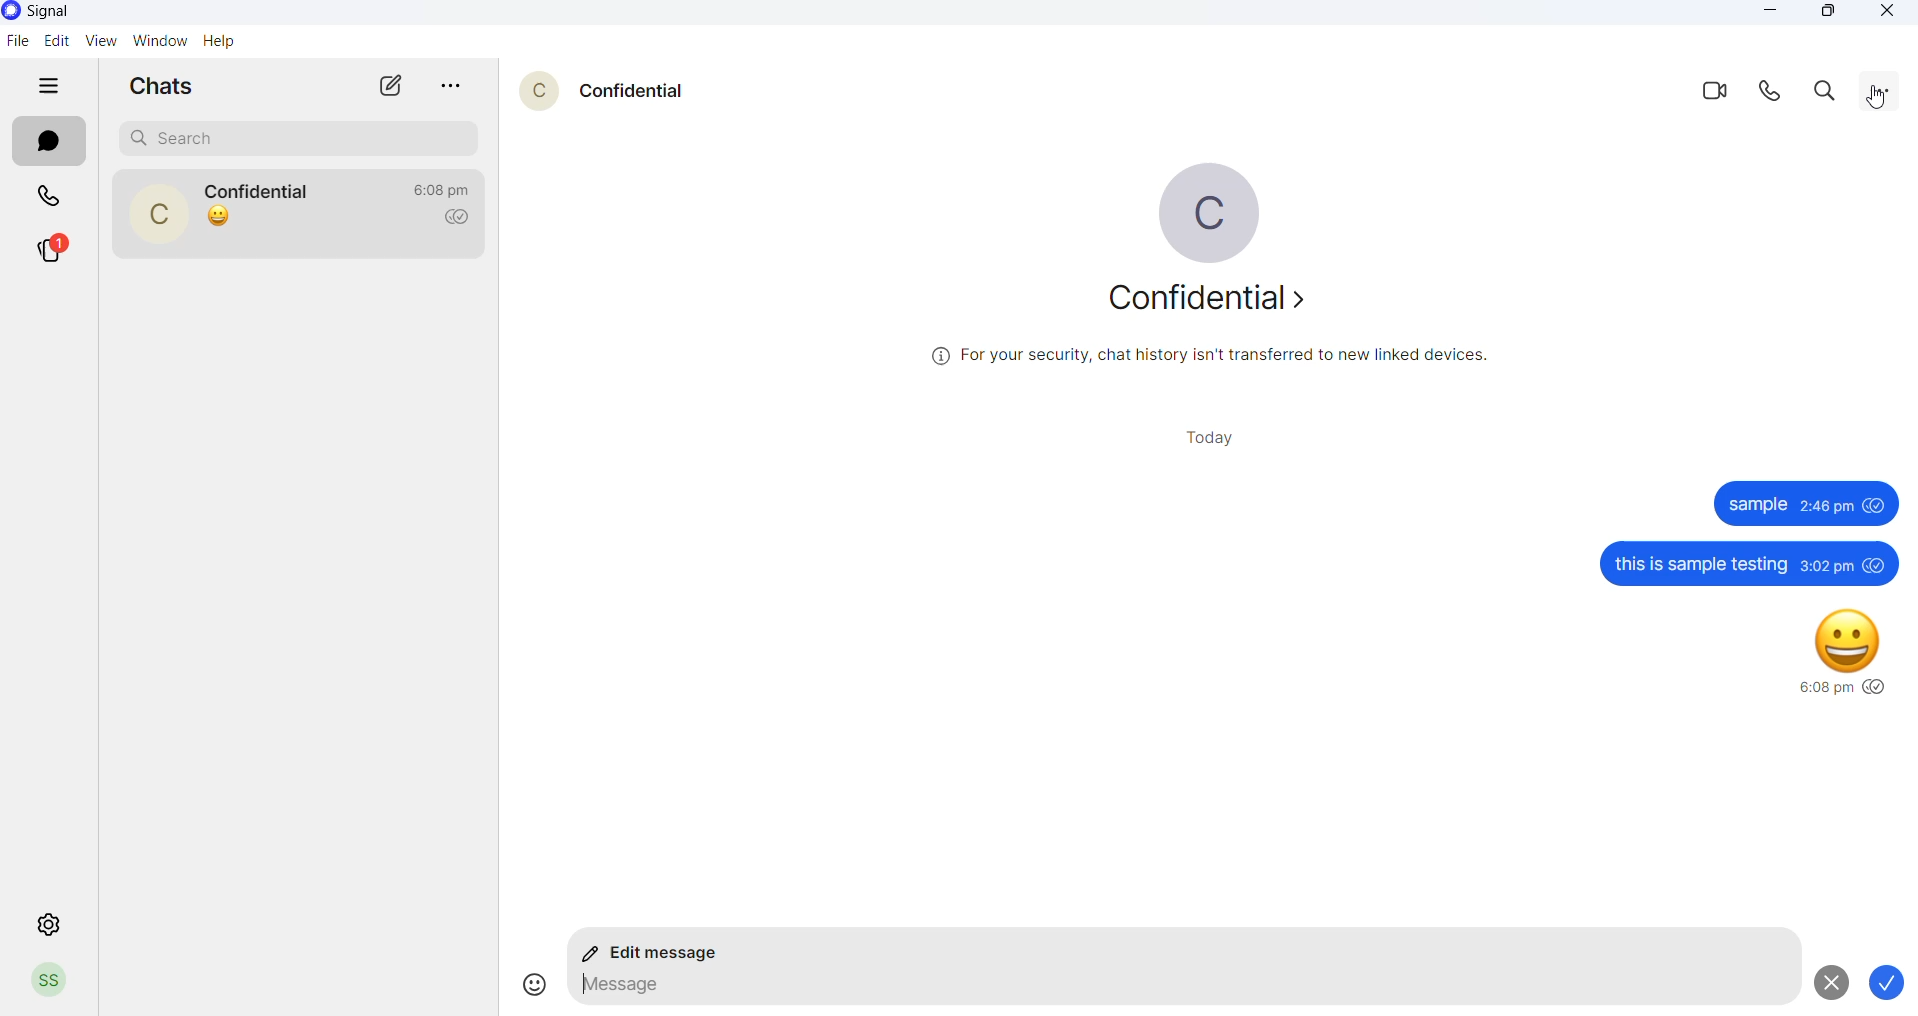  I want to click on chats heading, so click(168, 90).